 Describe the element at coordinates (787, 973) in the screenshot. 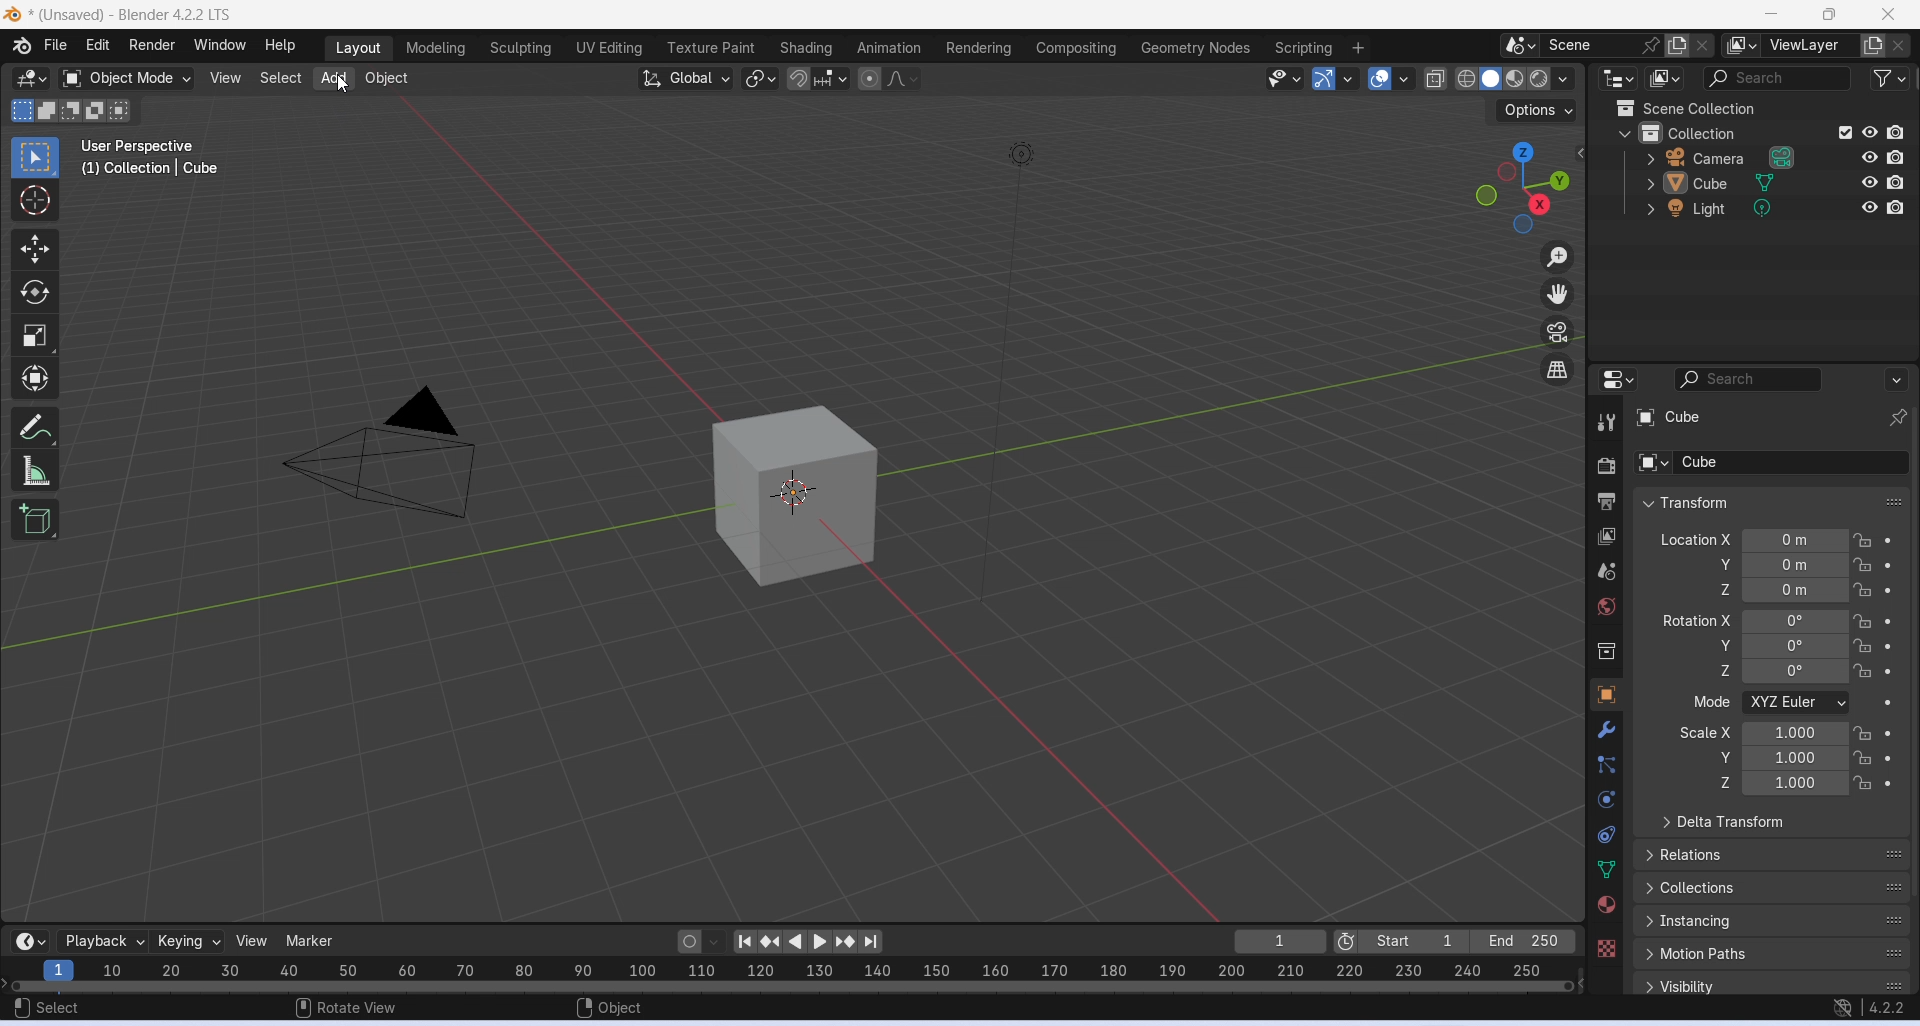

I see `scale` at that location.